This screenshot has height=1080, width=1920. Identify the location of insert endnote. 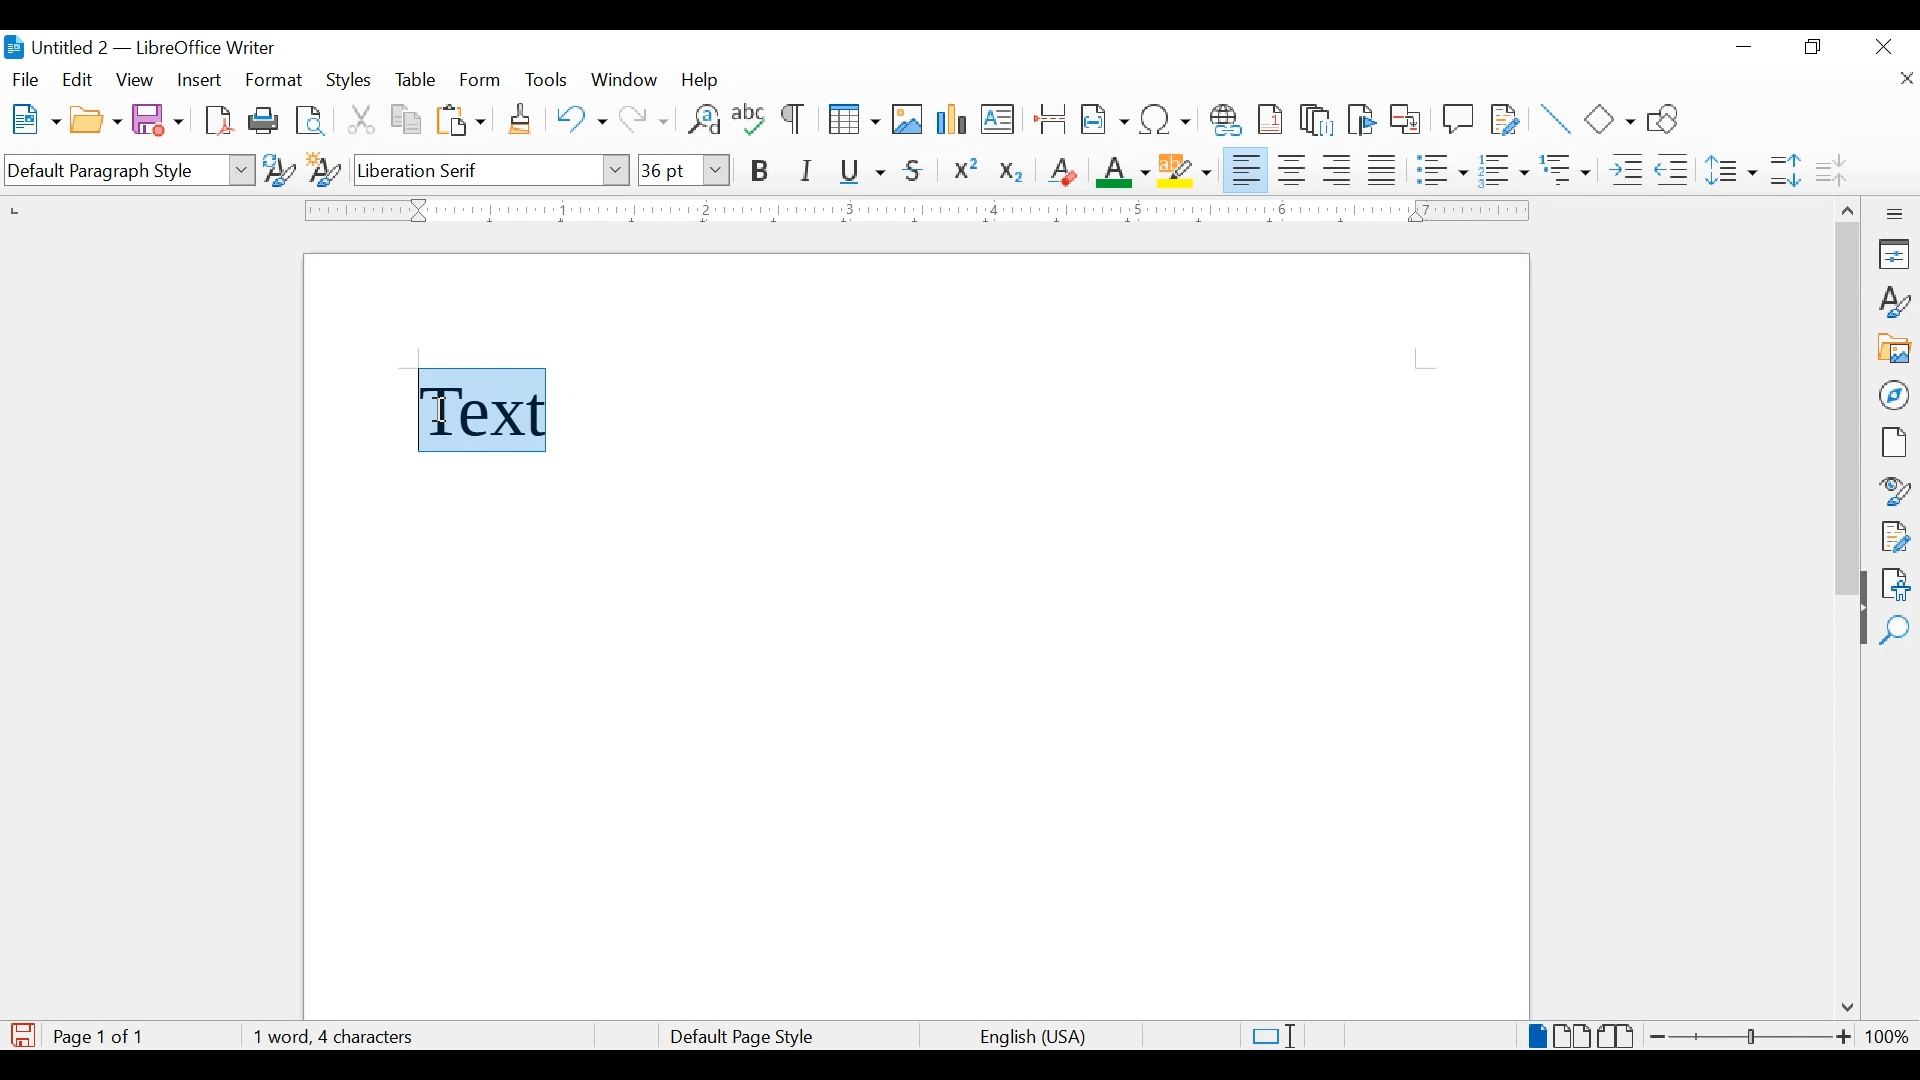
(1317, 120).